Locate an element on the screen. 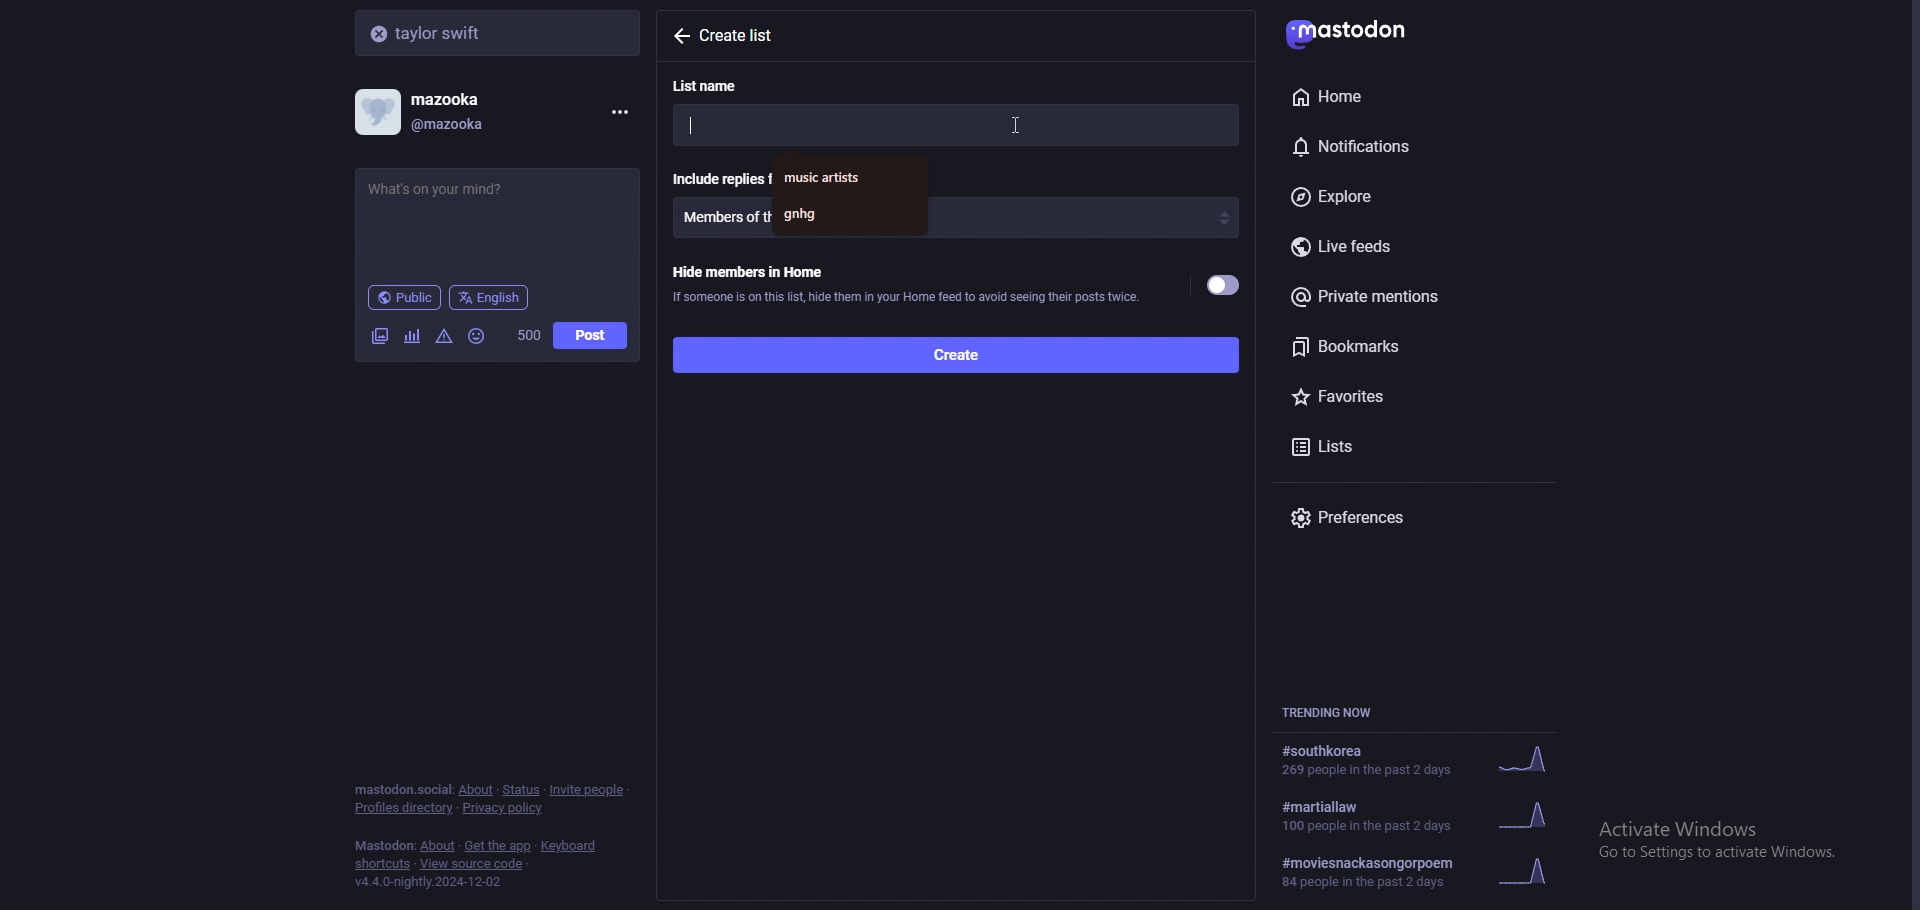 The image size is (1920, 910). profile is located at coordinates (436, 112).